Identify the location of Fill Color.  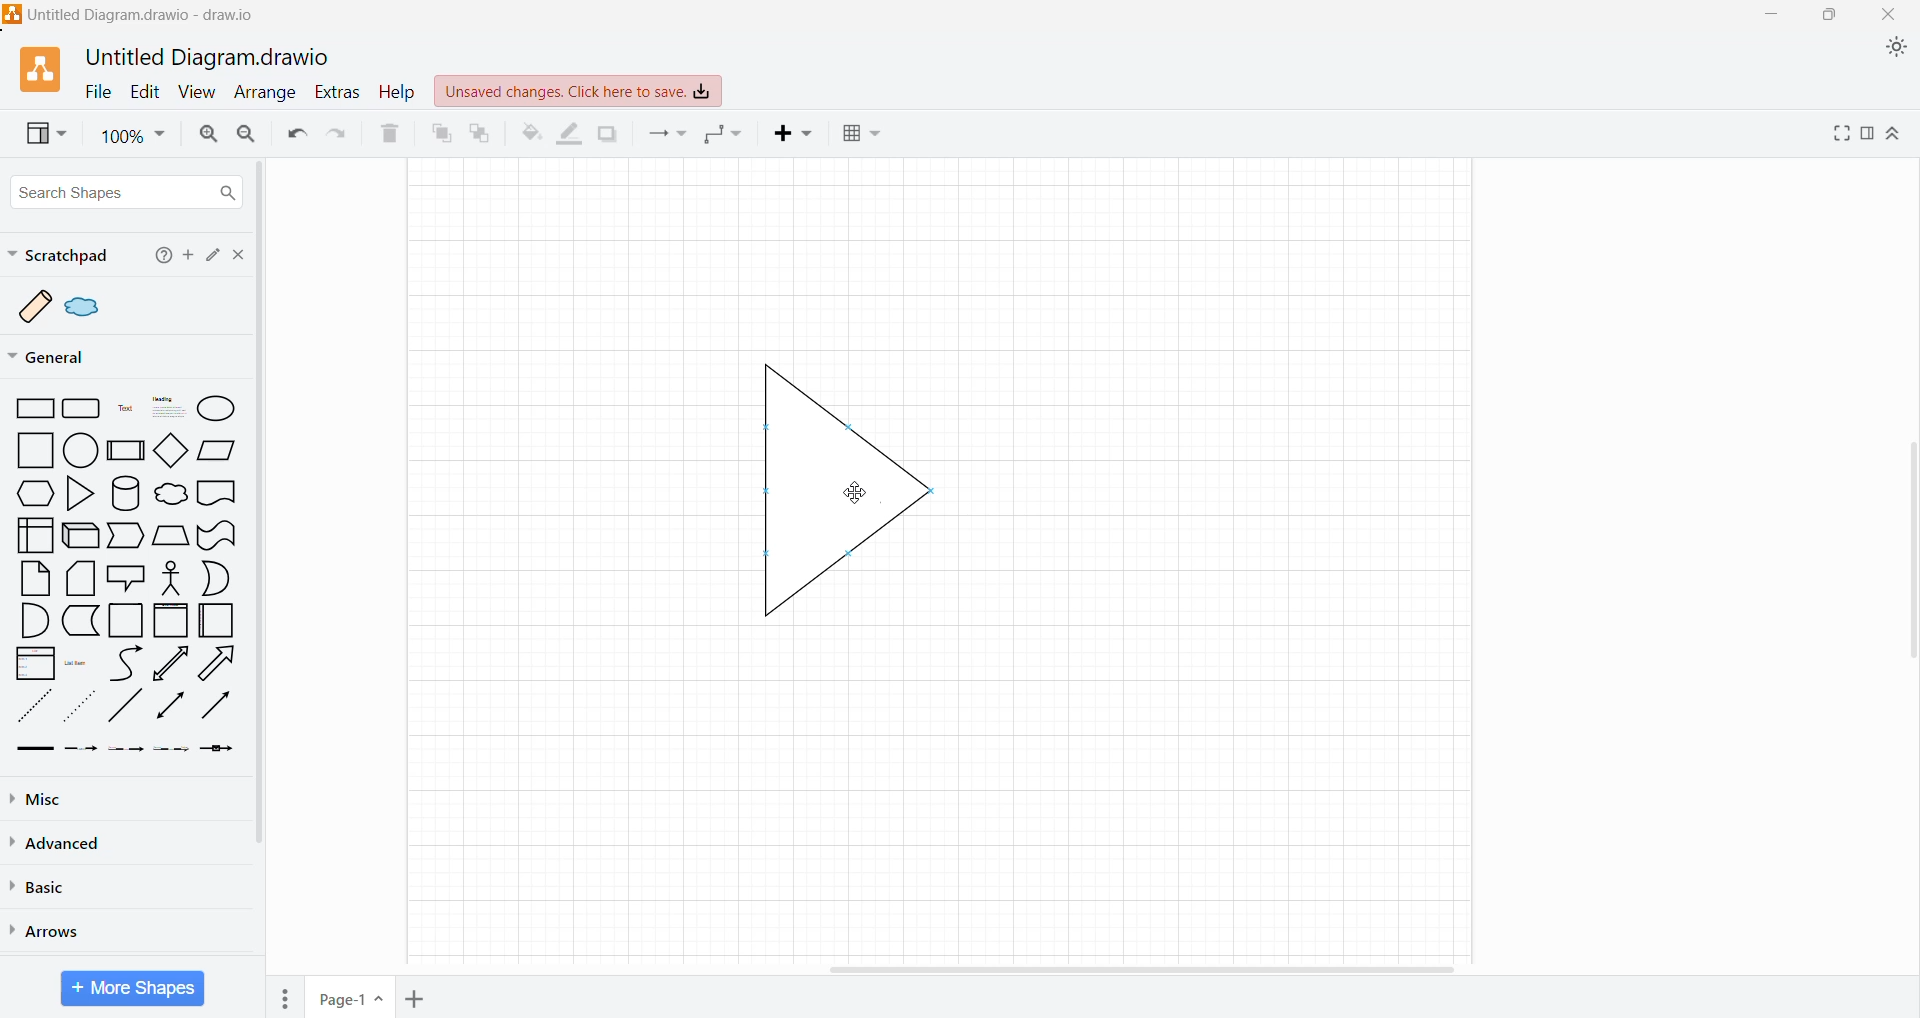
(531, 134).